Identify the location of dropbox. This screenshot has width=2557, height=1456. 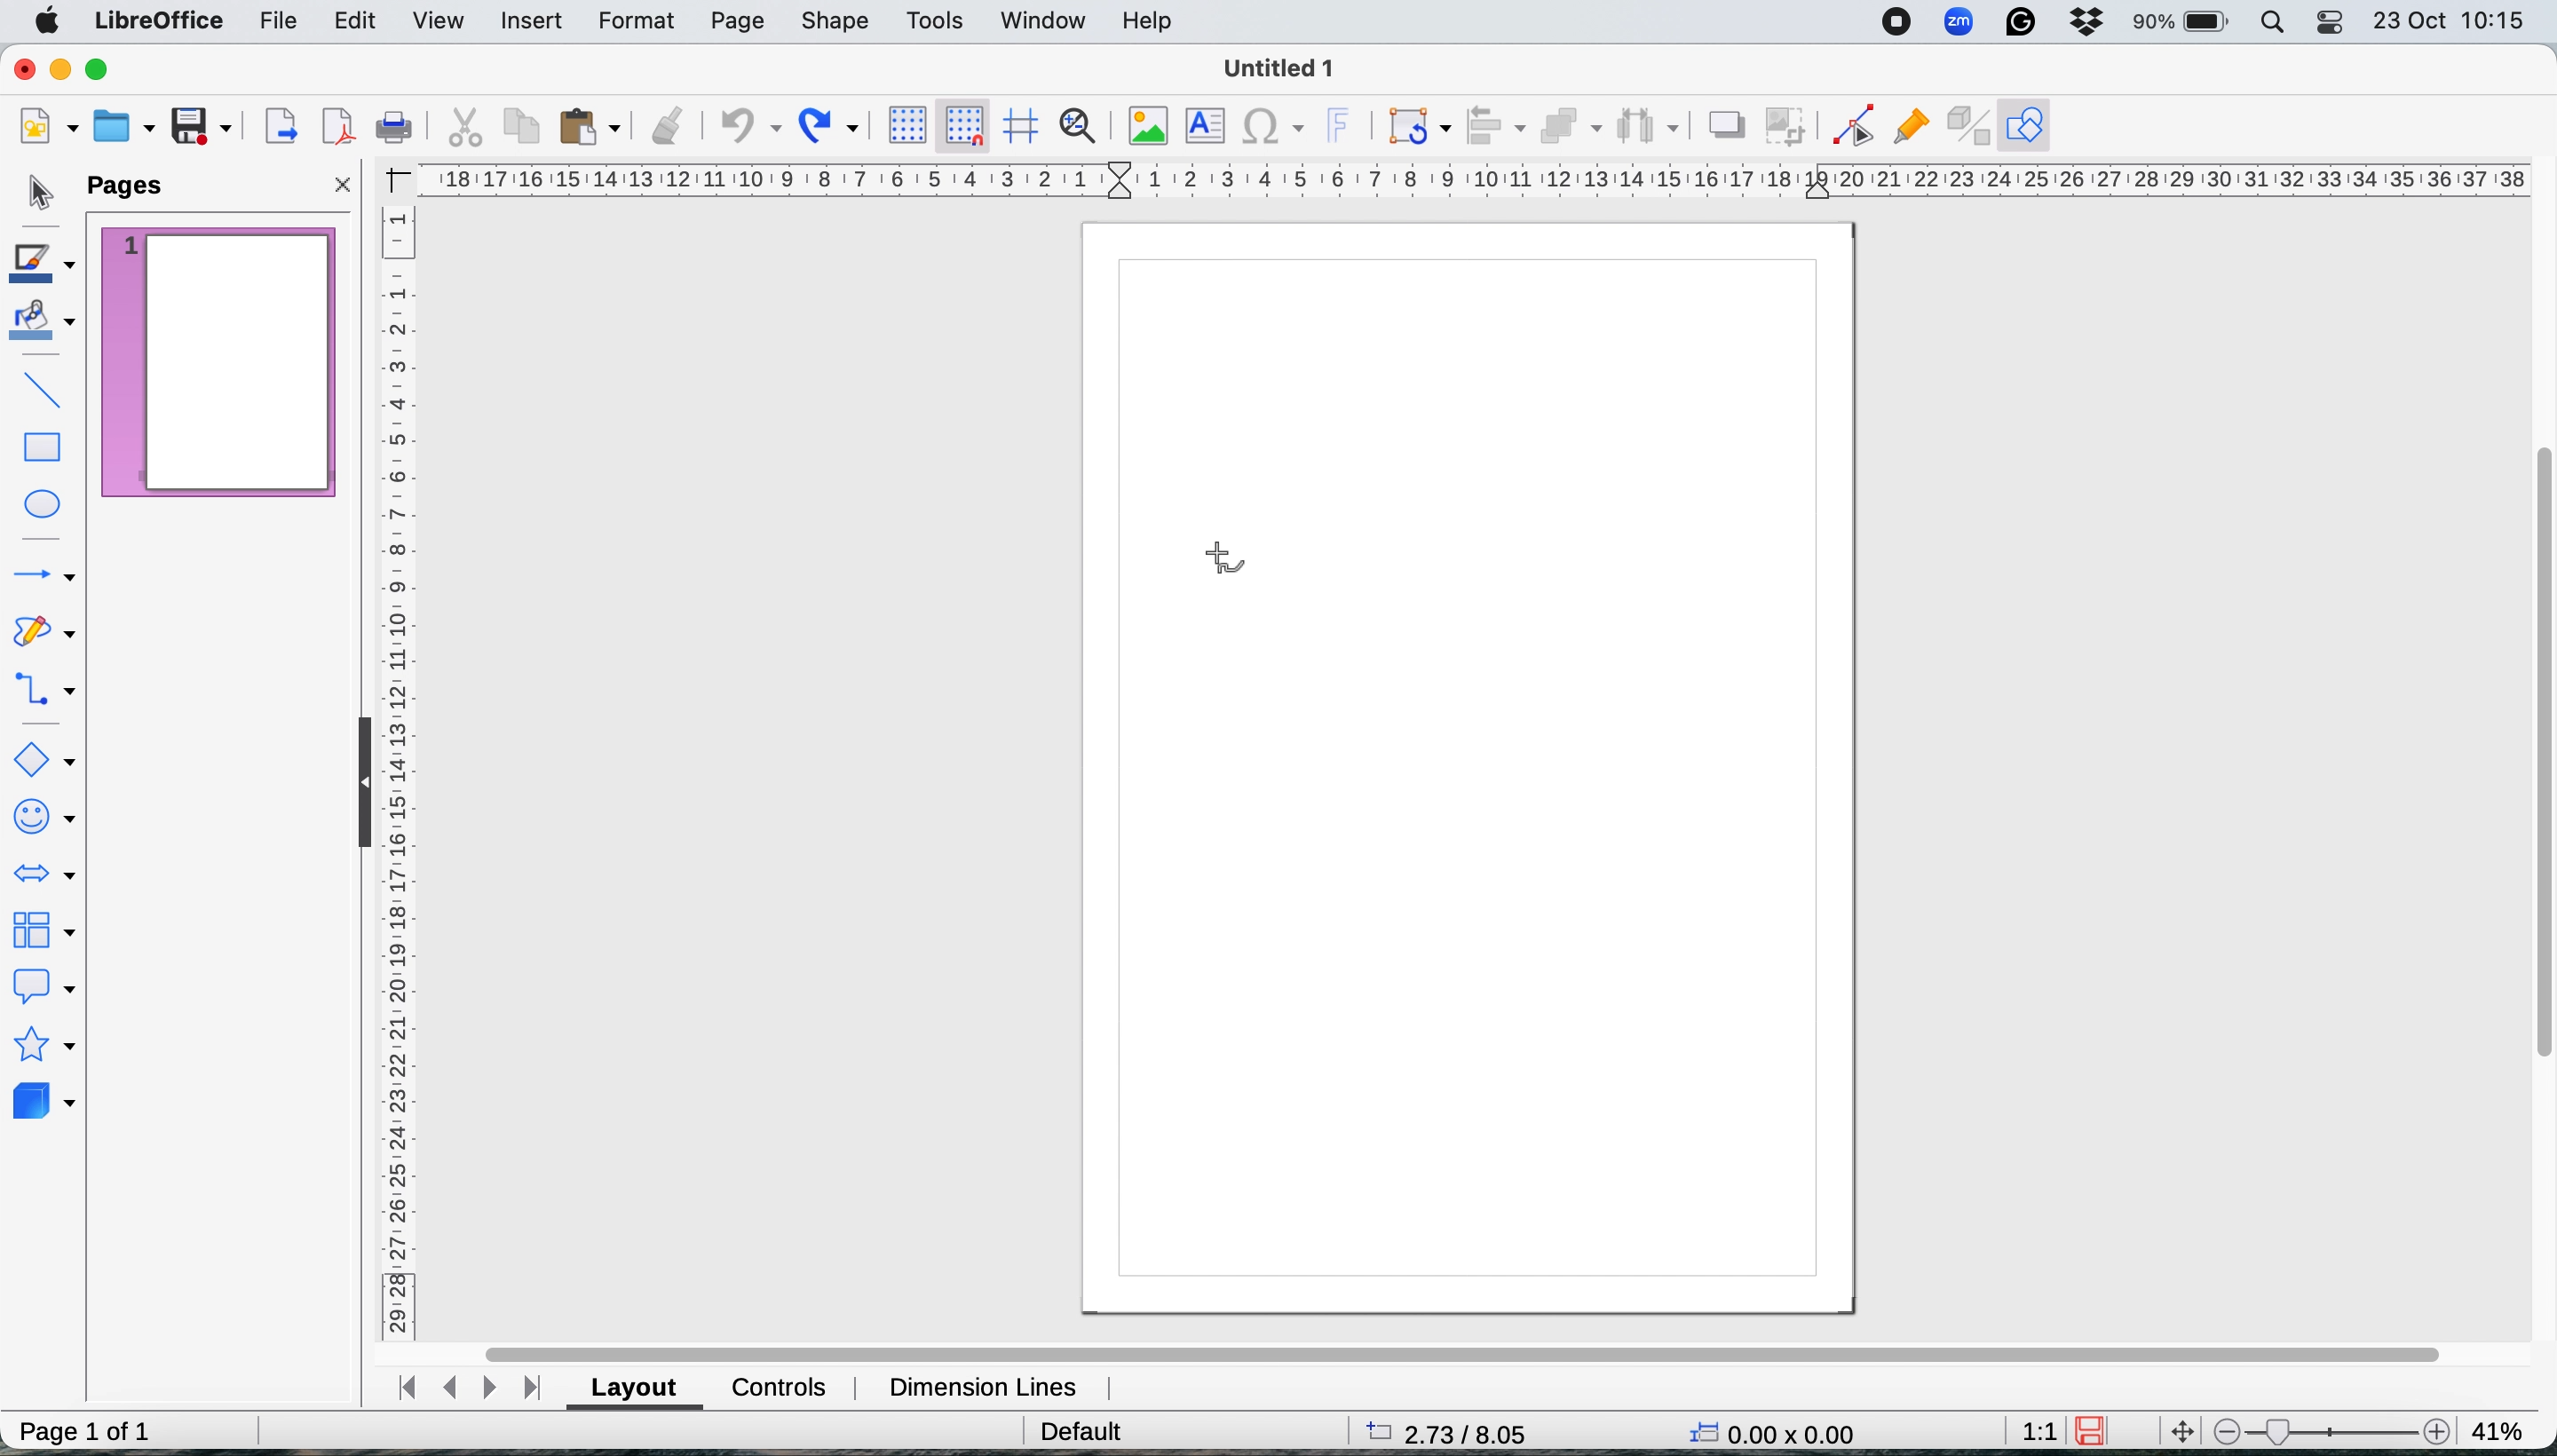
(2092, 22).